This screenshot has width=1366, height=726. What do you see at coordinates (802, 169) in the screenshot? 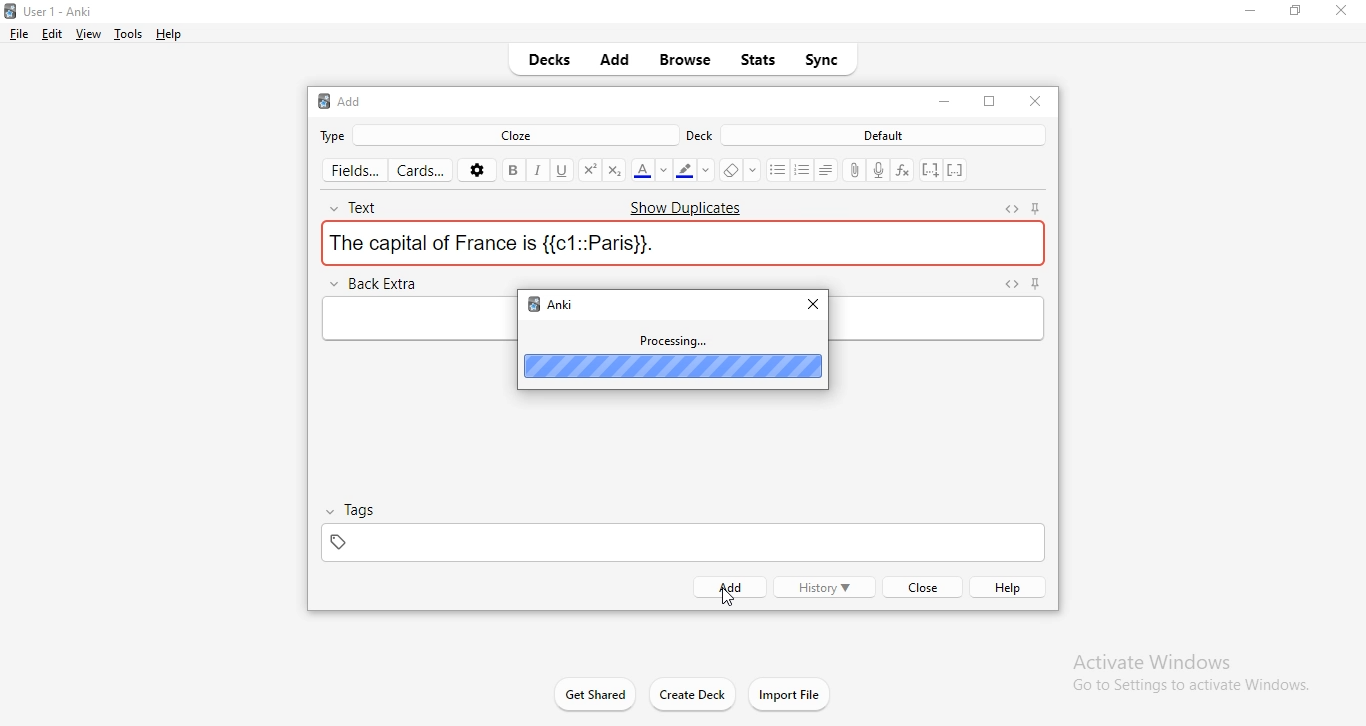
I see `bulleting` at bounding box center [802, 169].